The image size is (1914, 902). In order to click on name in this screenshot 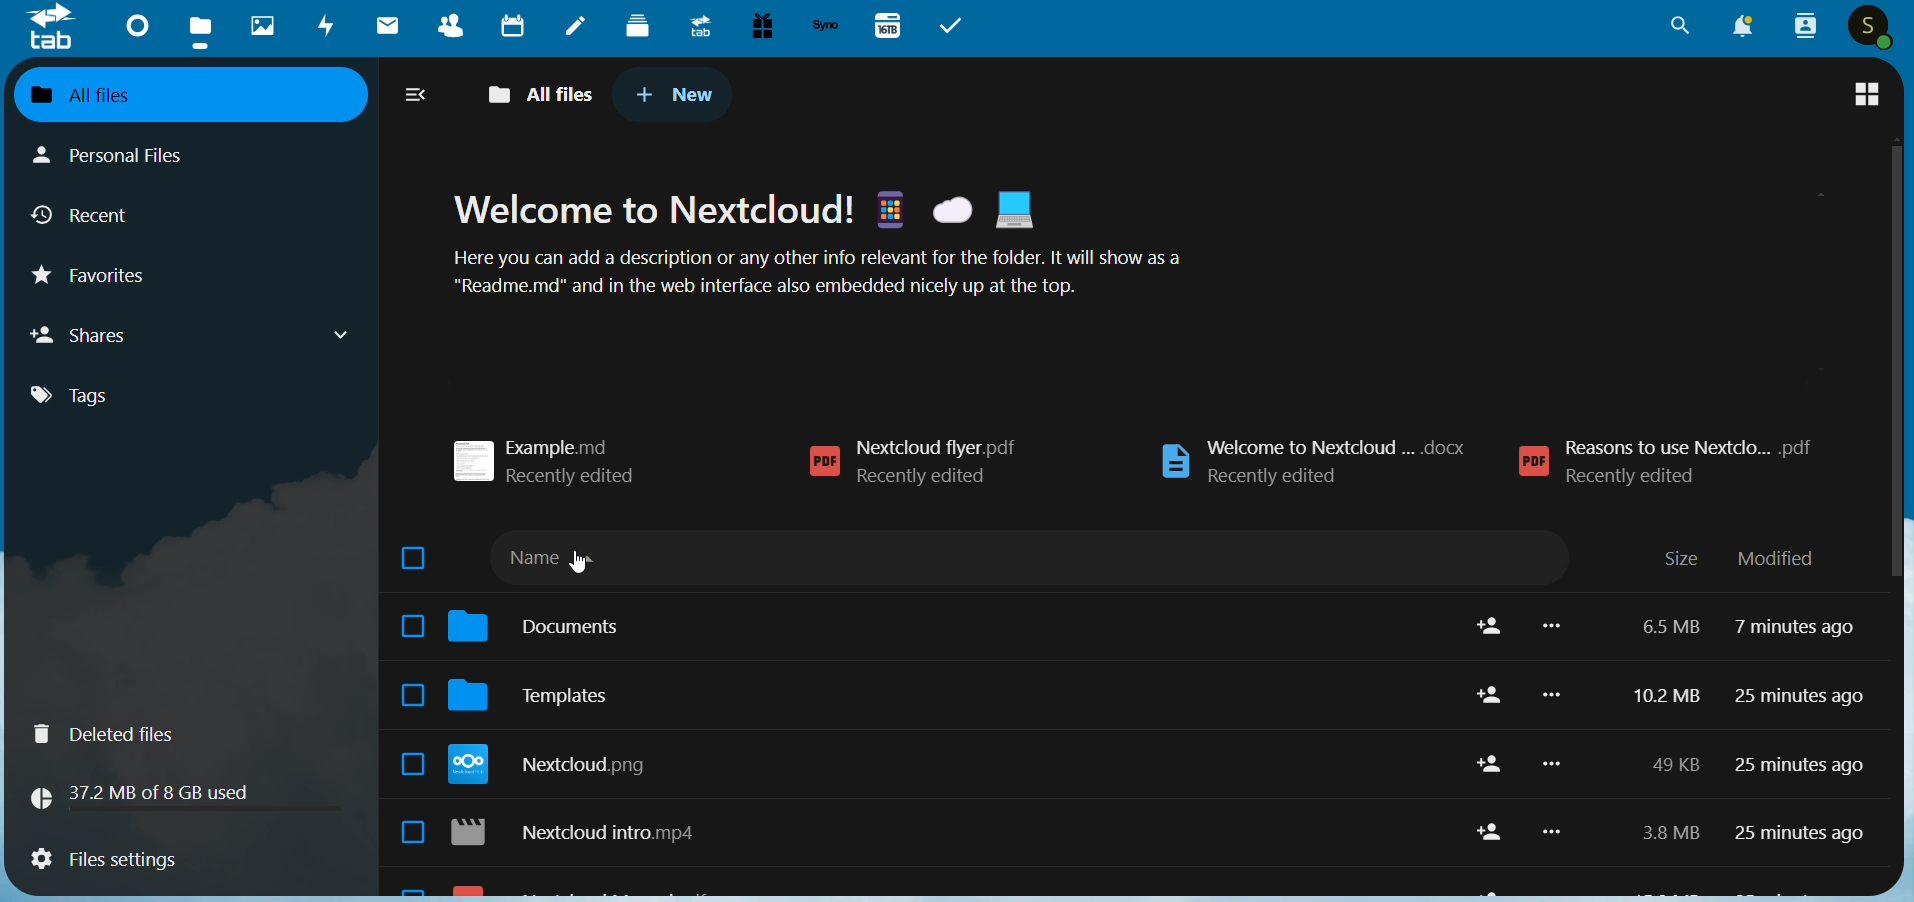, I will do `click(593, 557)`.